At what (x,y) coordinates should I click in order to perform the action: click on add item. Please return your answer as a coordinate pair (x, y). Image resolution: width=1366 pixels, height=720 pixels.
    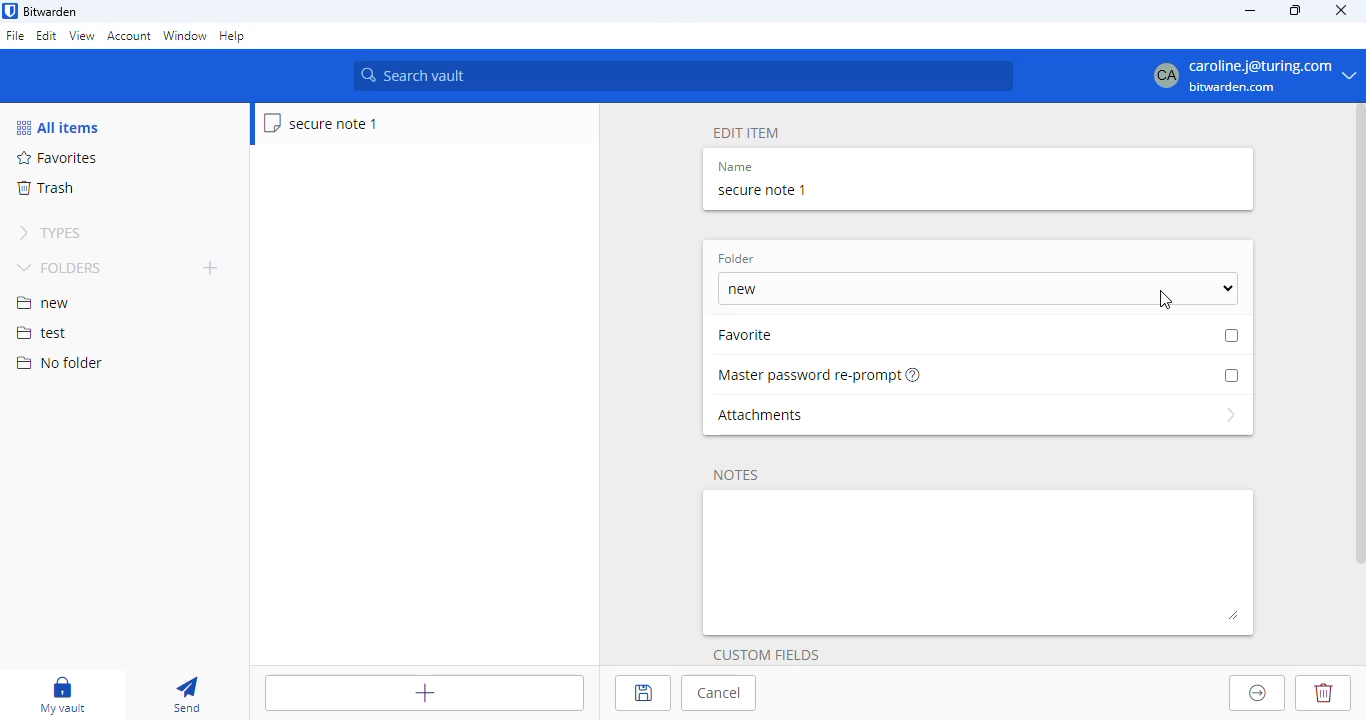
    Looking at the image, I should click on (425, 693).